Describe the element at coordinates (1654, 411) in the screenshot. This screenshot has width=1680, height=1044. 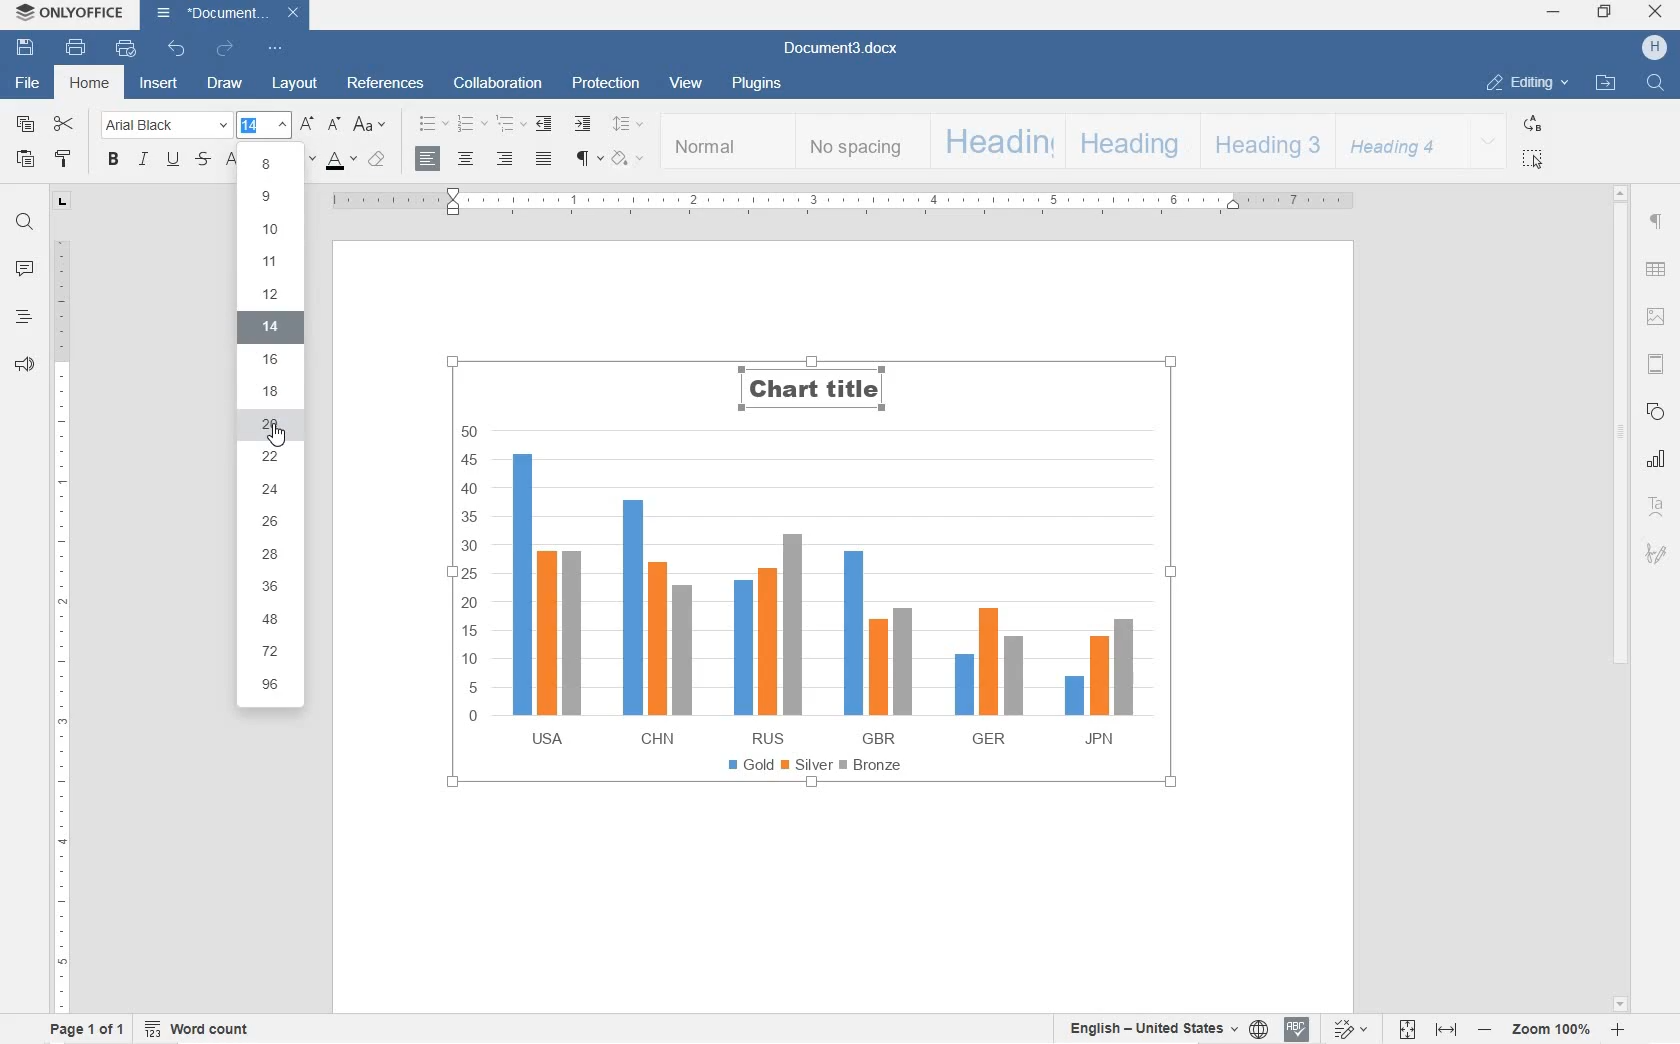
I see `SHAPE` at that location.